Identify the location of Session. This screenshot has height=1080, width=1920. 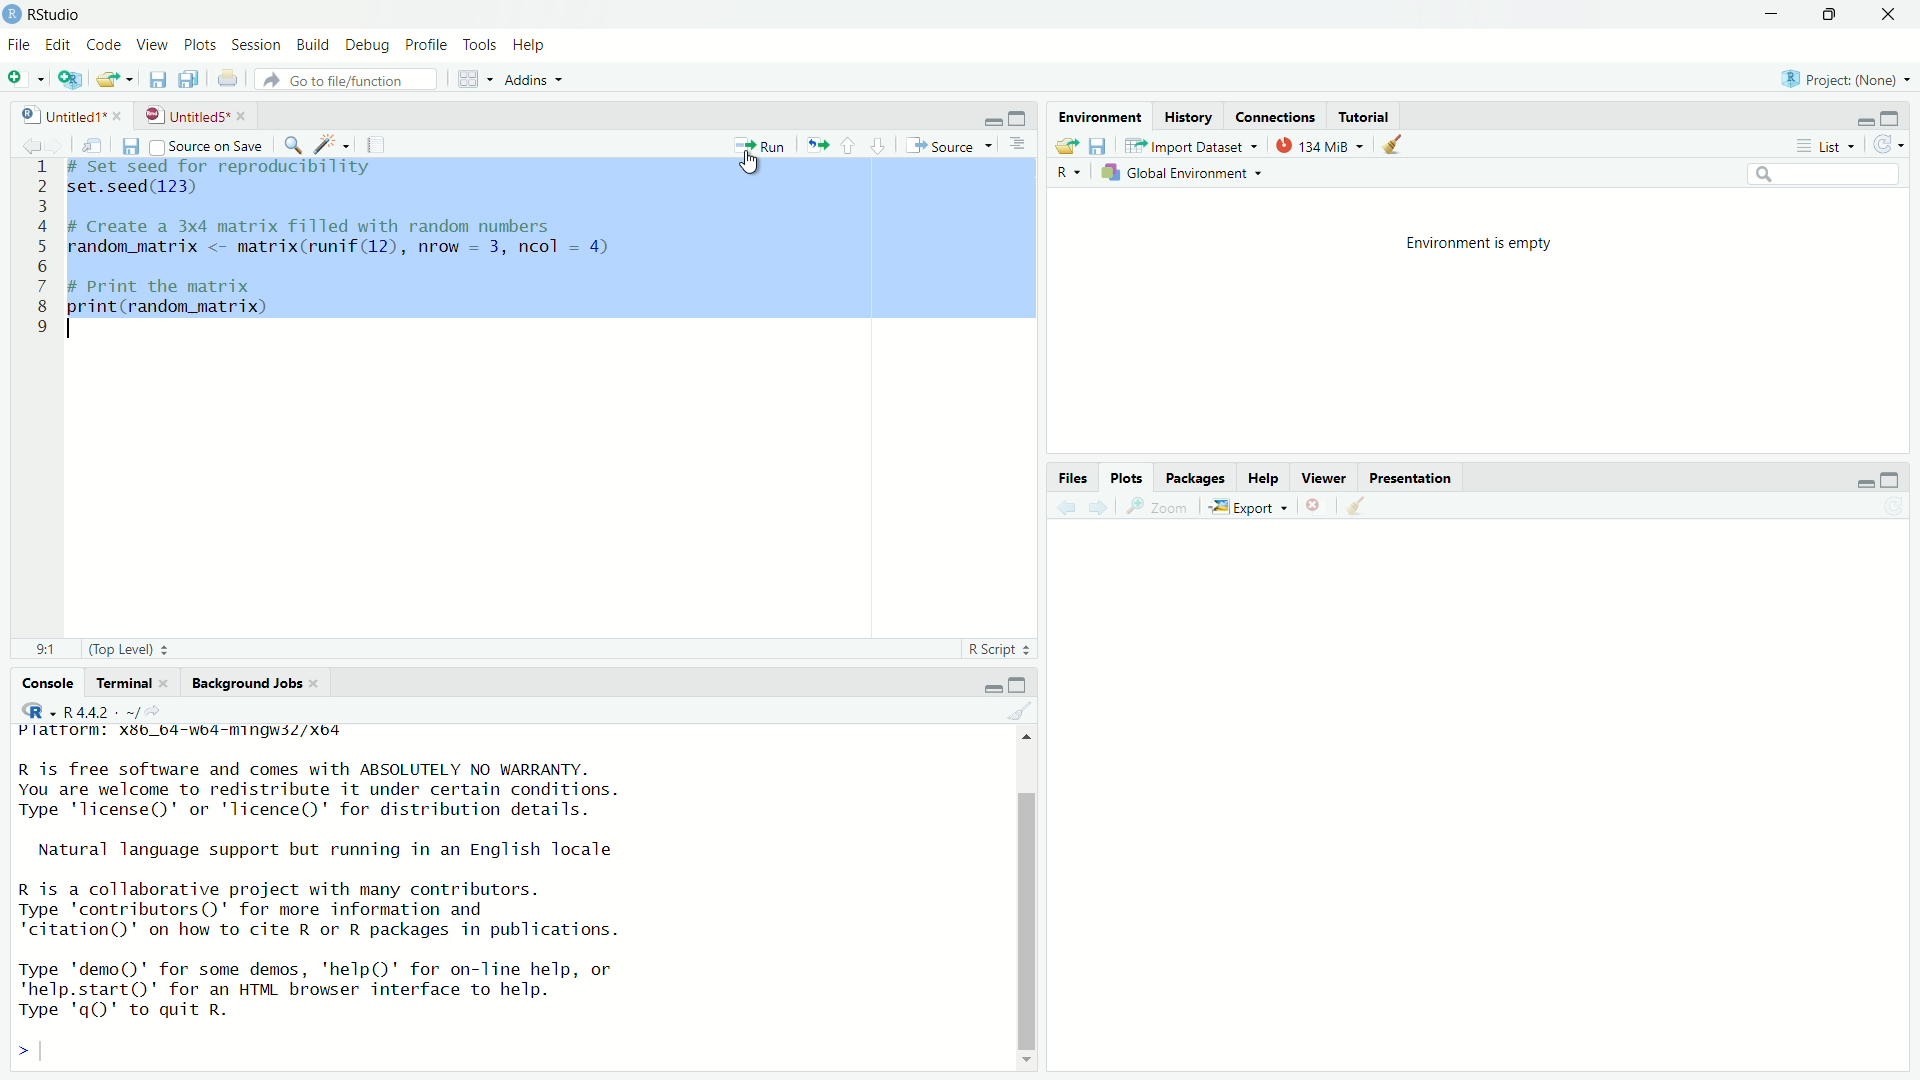
(262, 47).